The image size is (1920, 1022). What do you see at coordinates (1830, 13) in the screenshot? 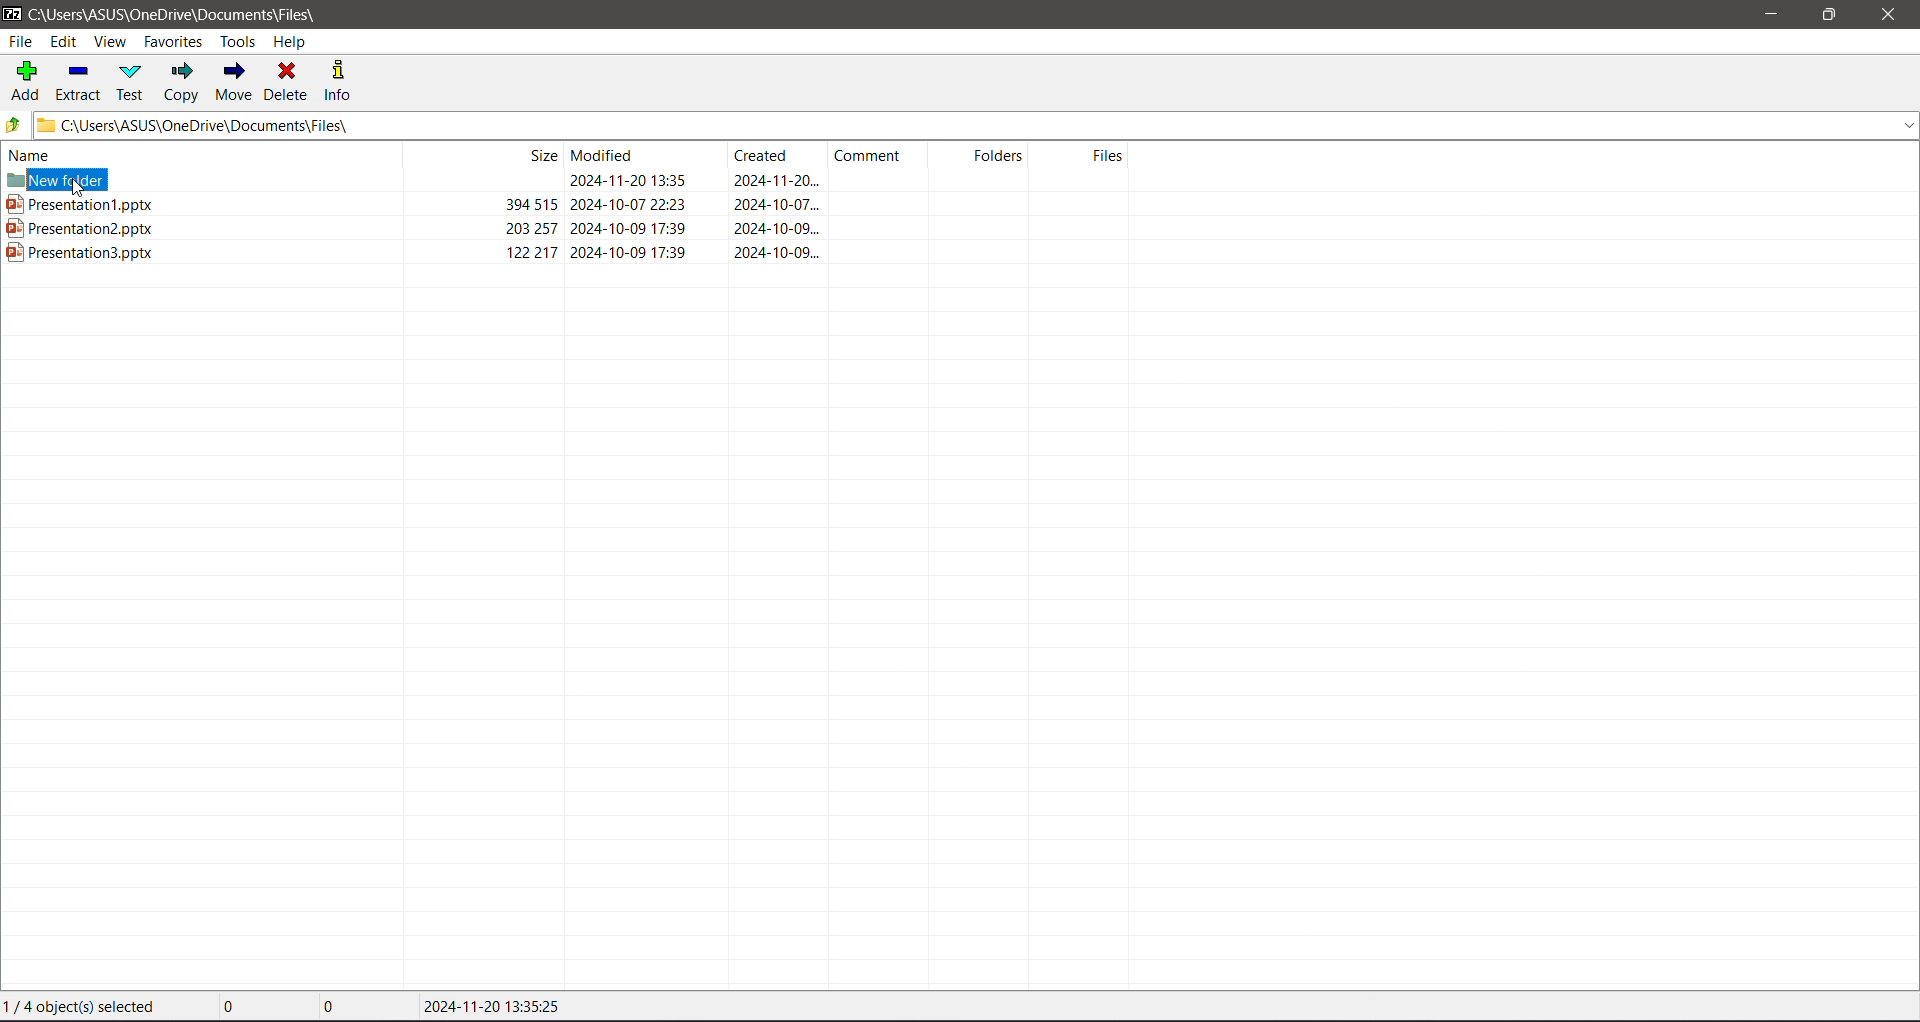
I see `Restore Down` at bounding box center [1830, 13].